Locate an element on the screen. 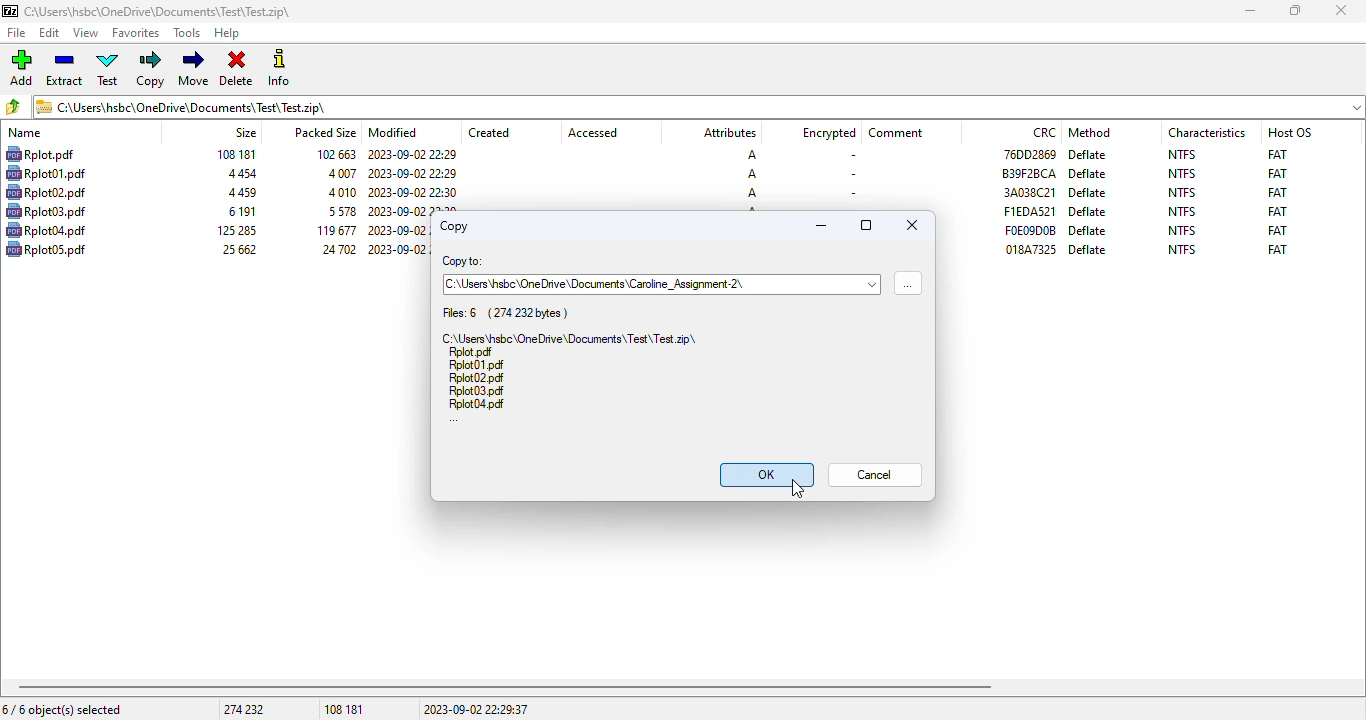  file is located at coordinates (46, 211).